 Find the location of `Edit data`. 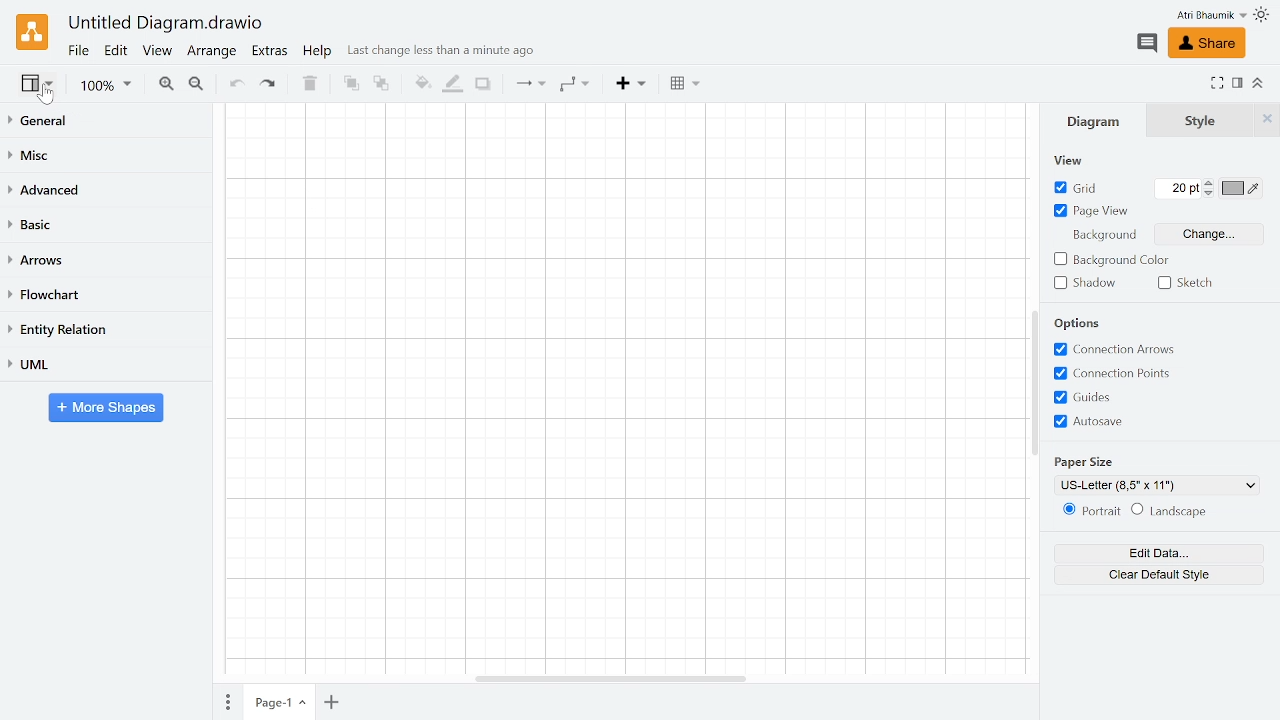

Edit data is located at coordinates (1156, 553).